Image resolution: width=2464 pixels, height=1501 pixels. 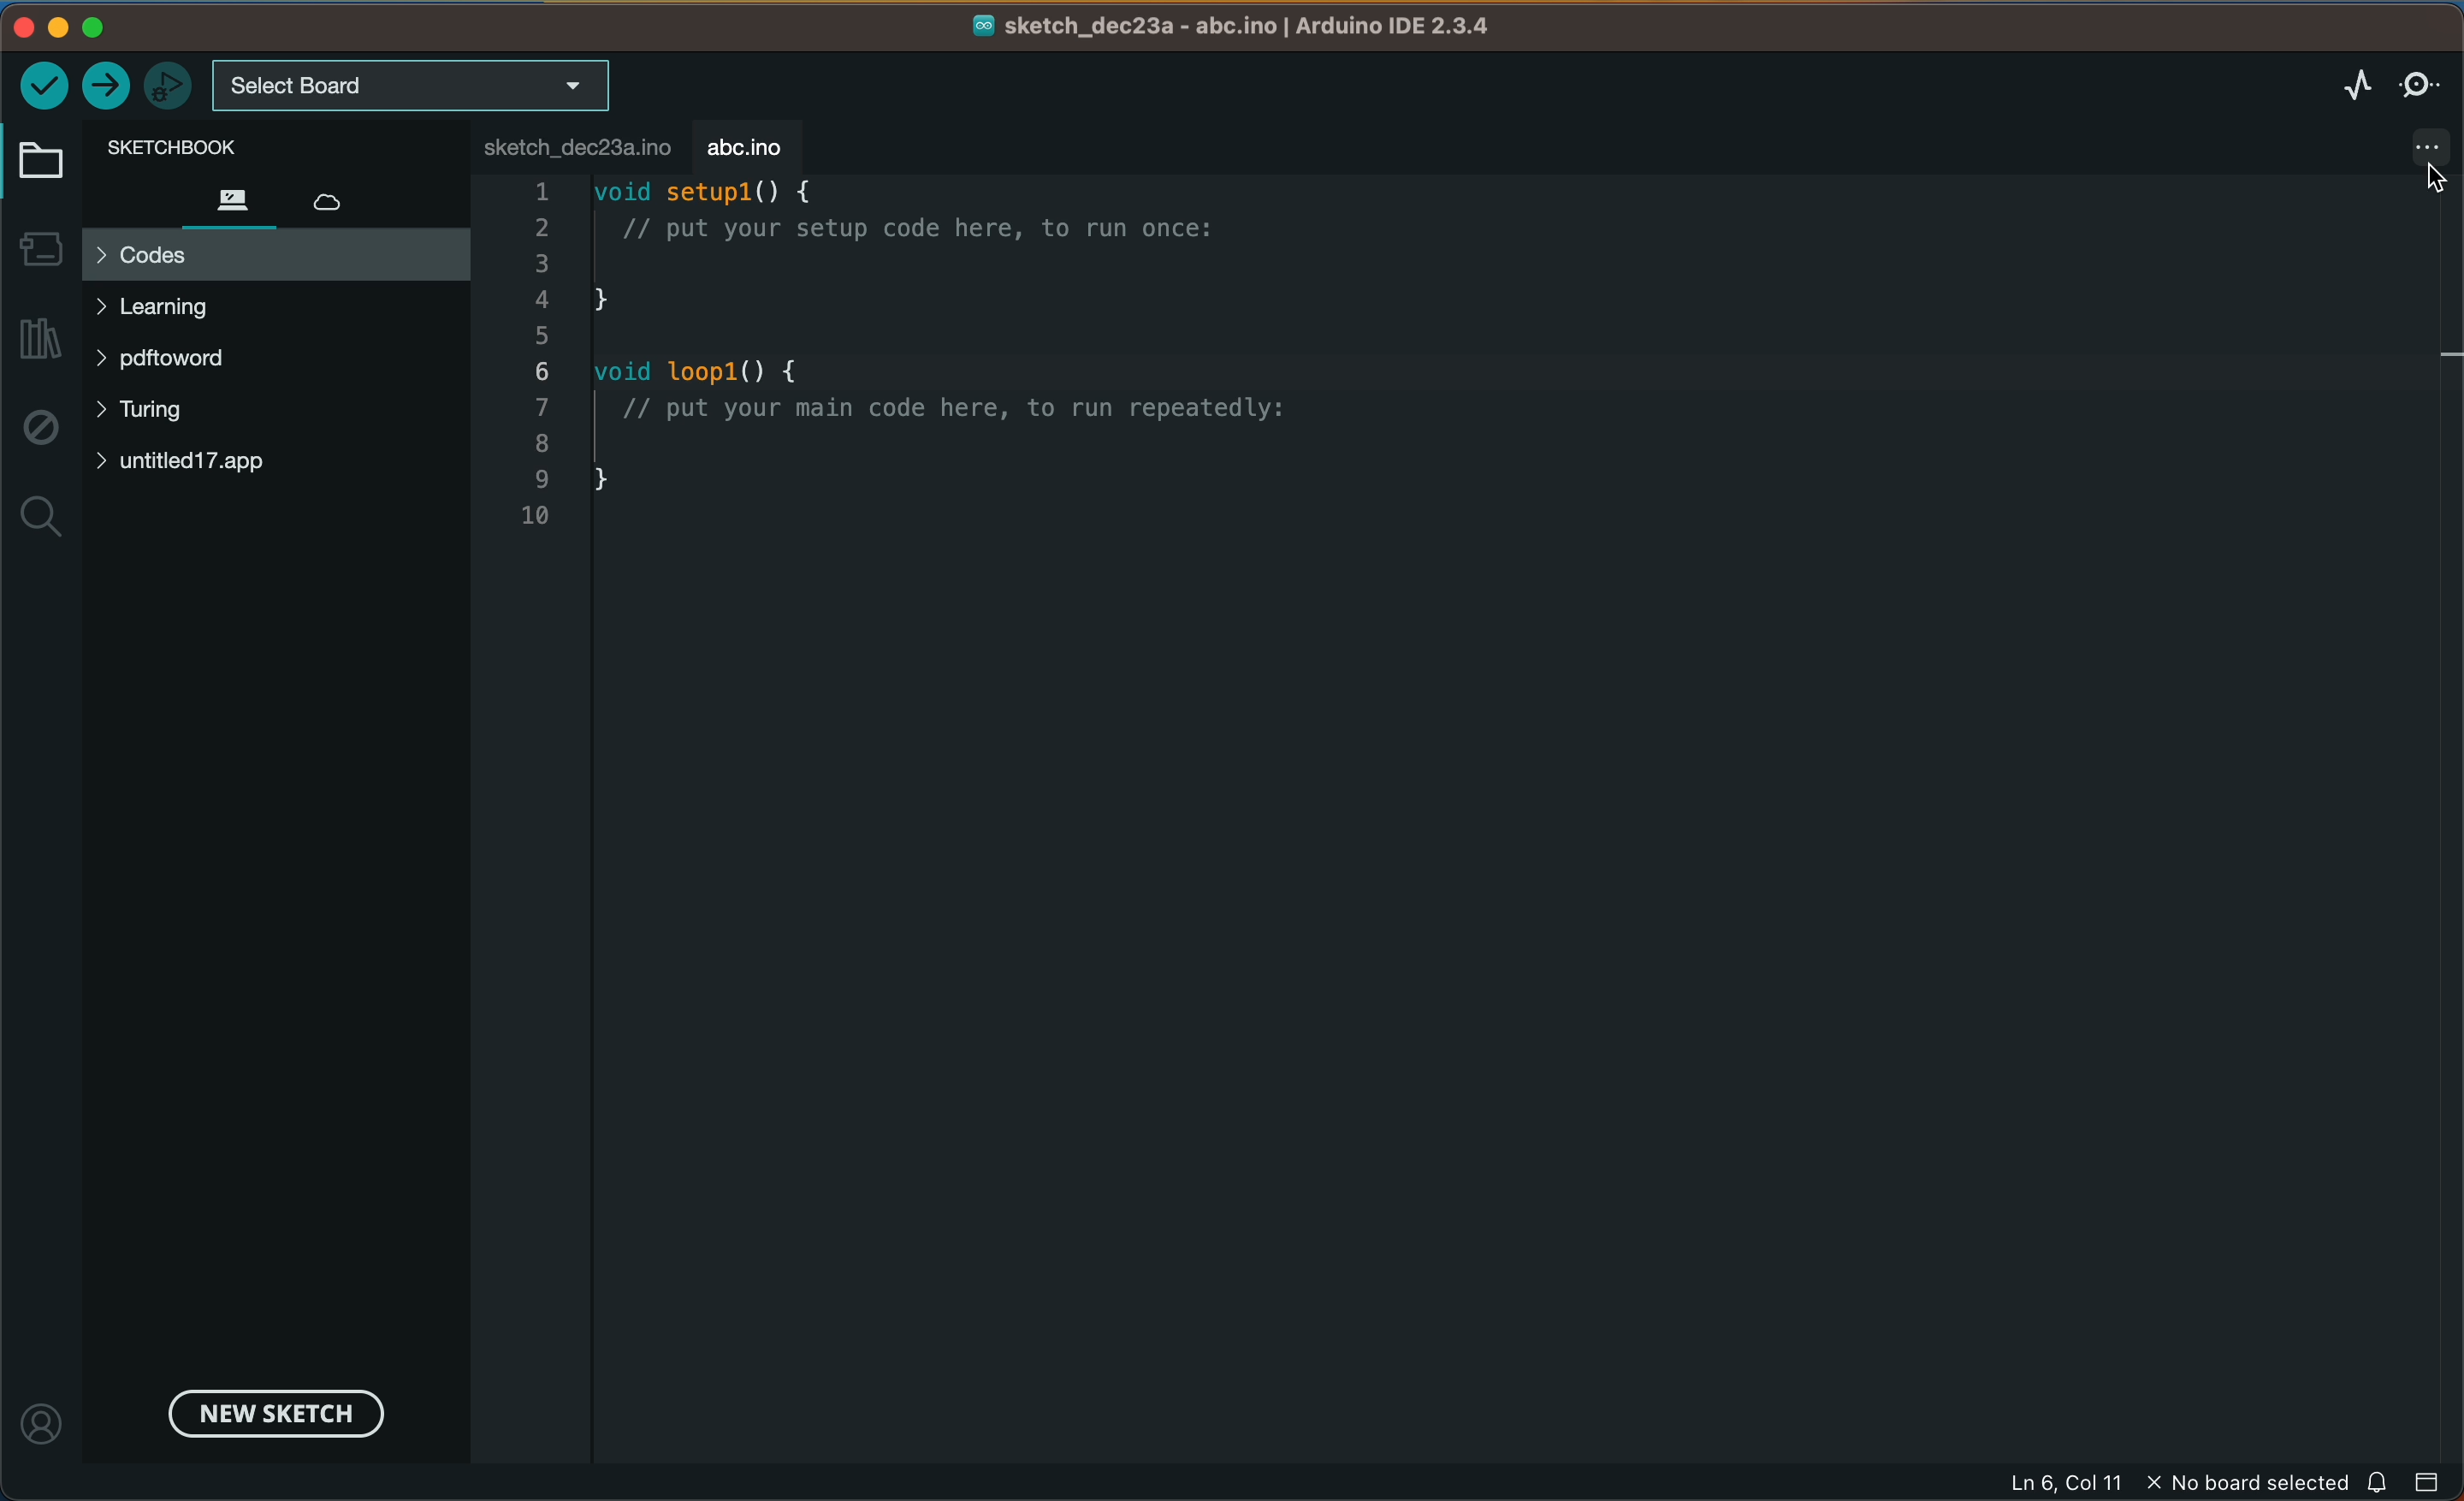 I want to click on search, so click(x=37, y=511).